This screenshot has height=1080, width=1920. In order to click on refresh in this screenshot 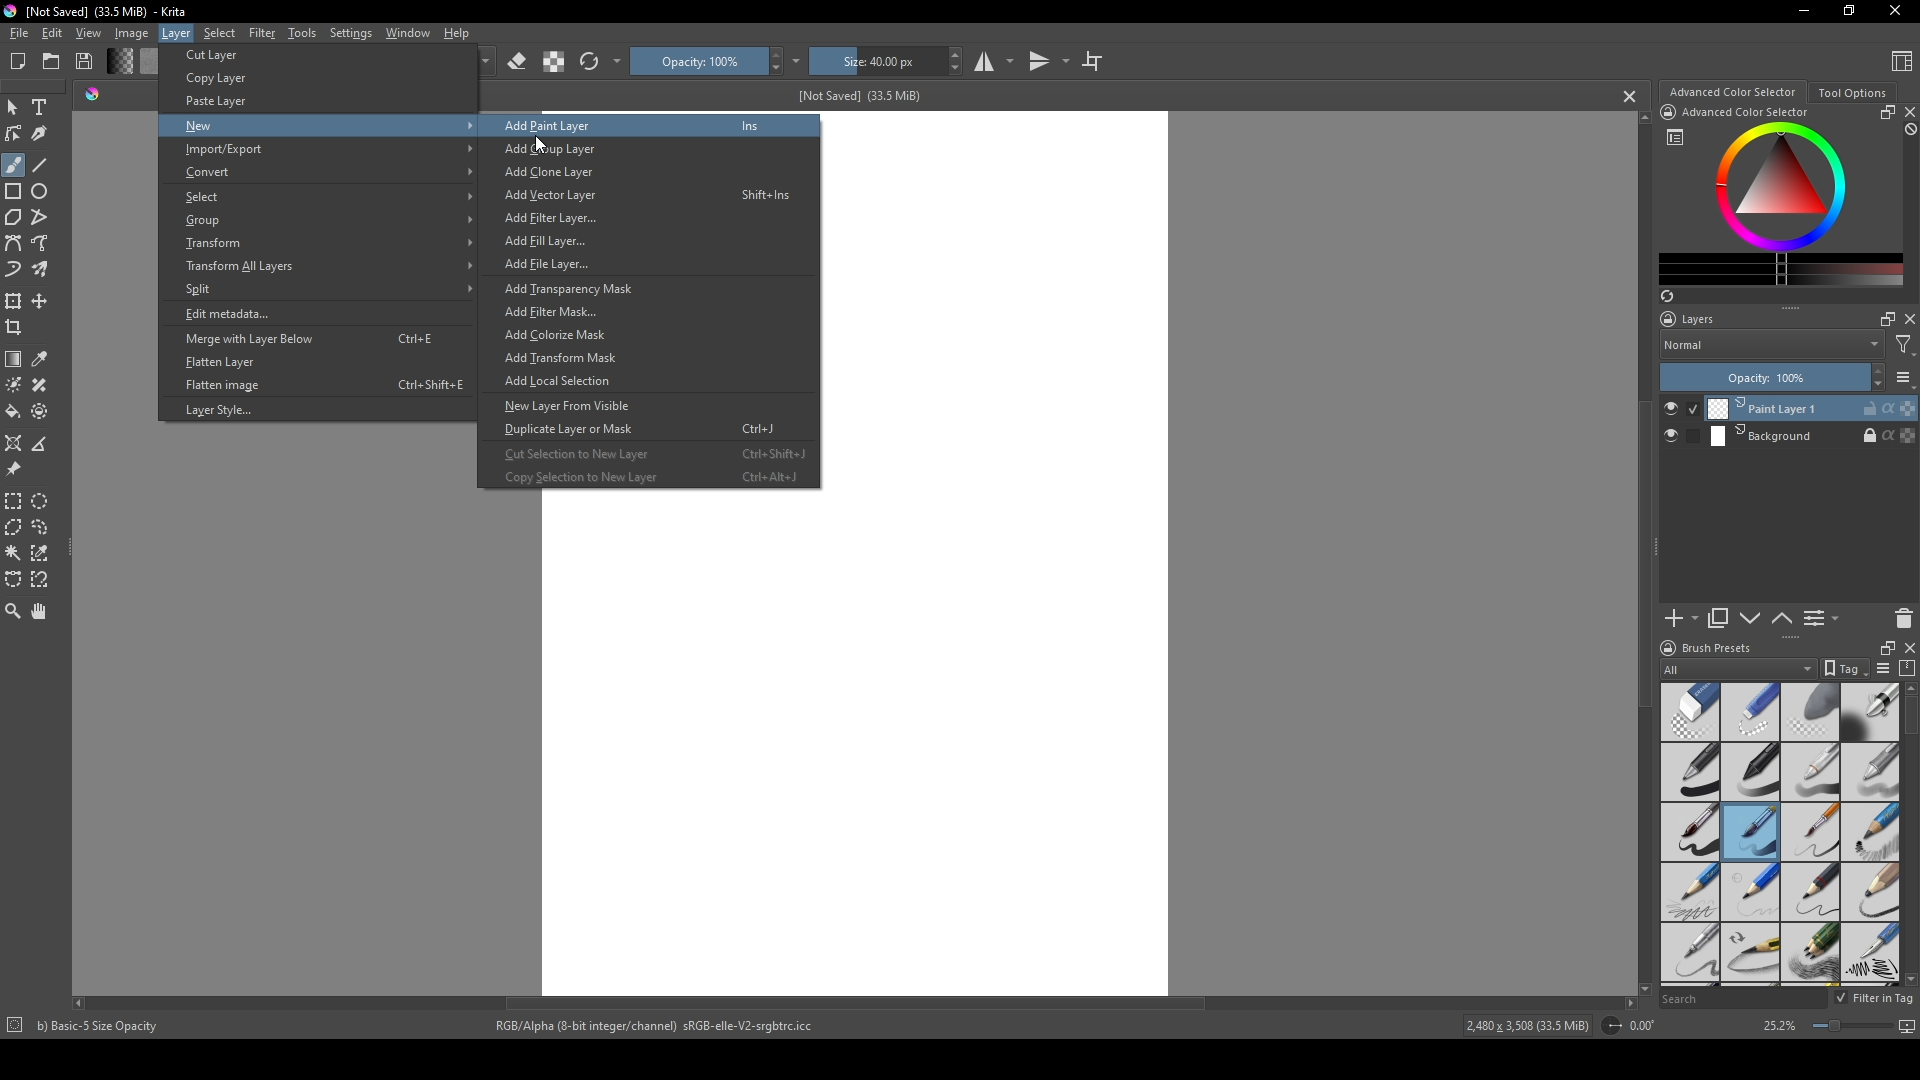, I will do `click(589, 62)`.